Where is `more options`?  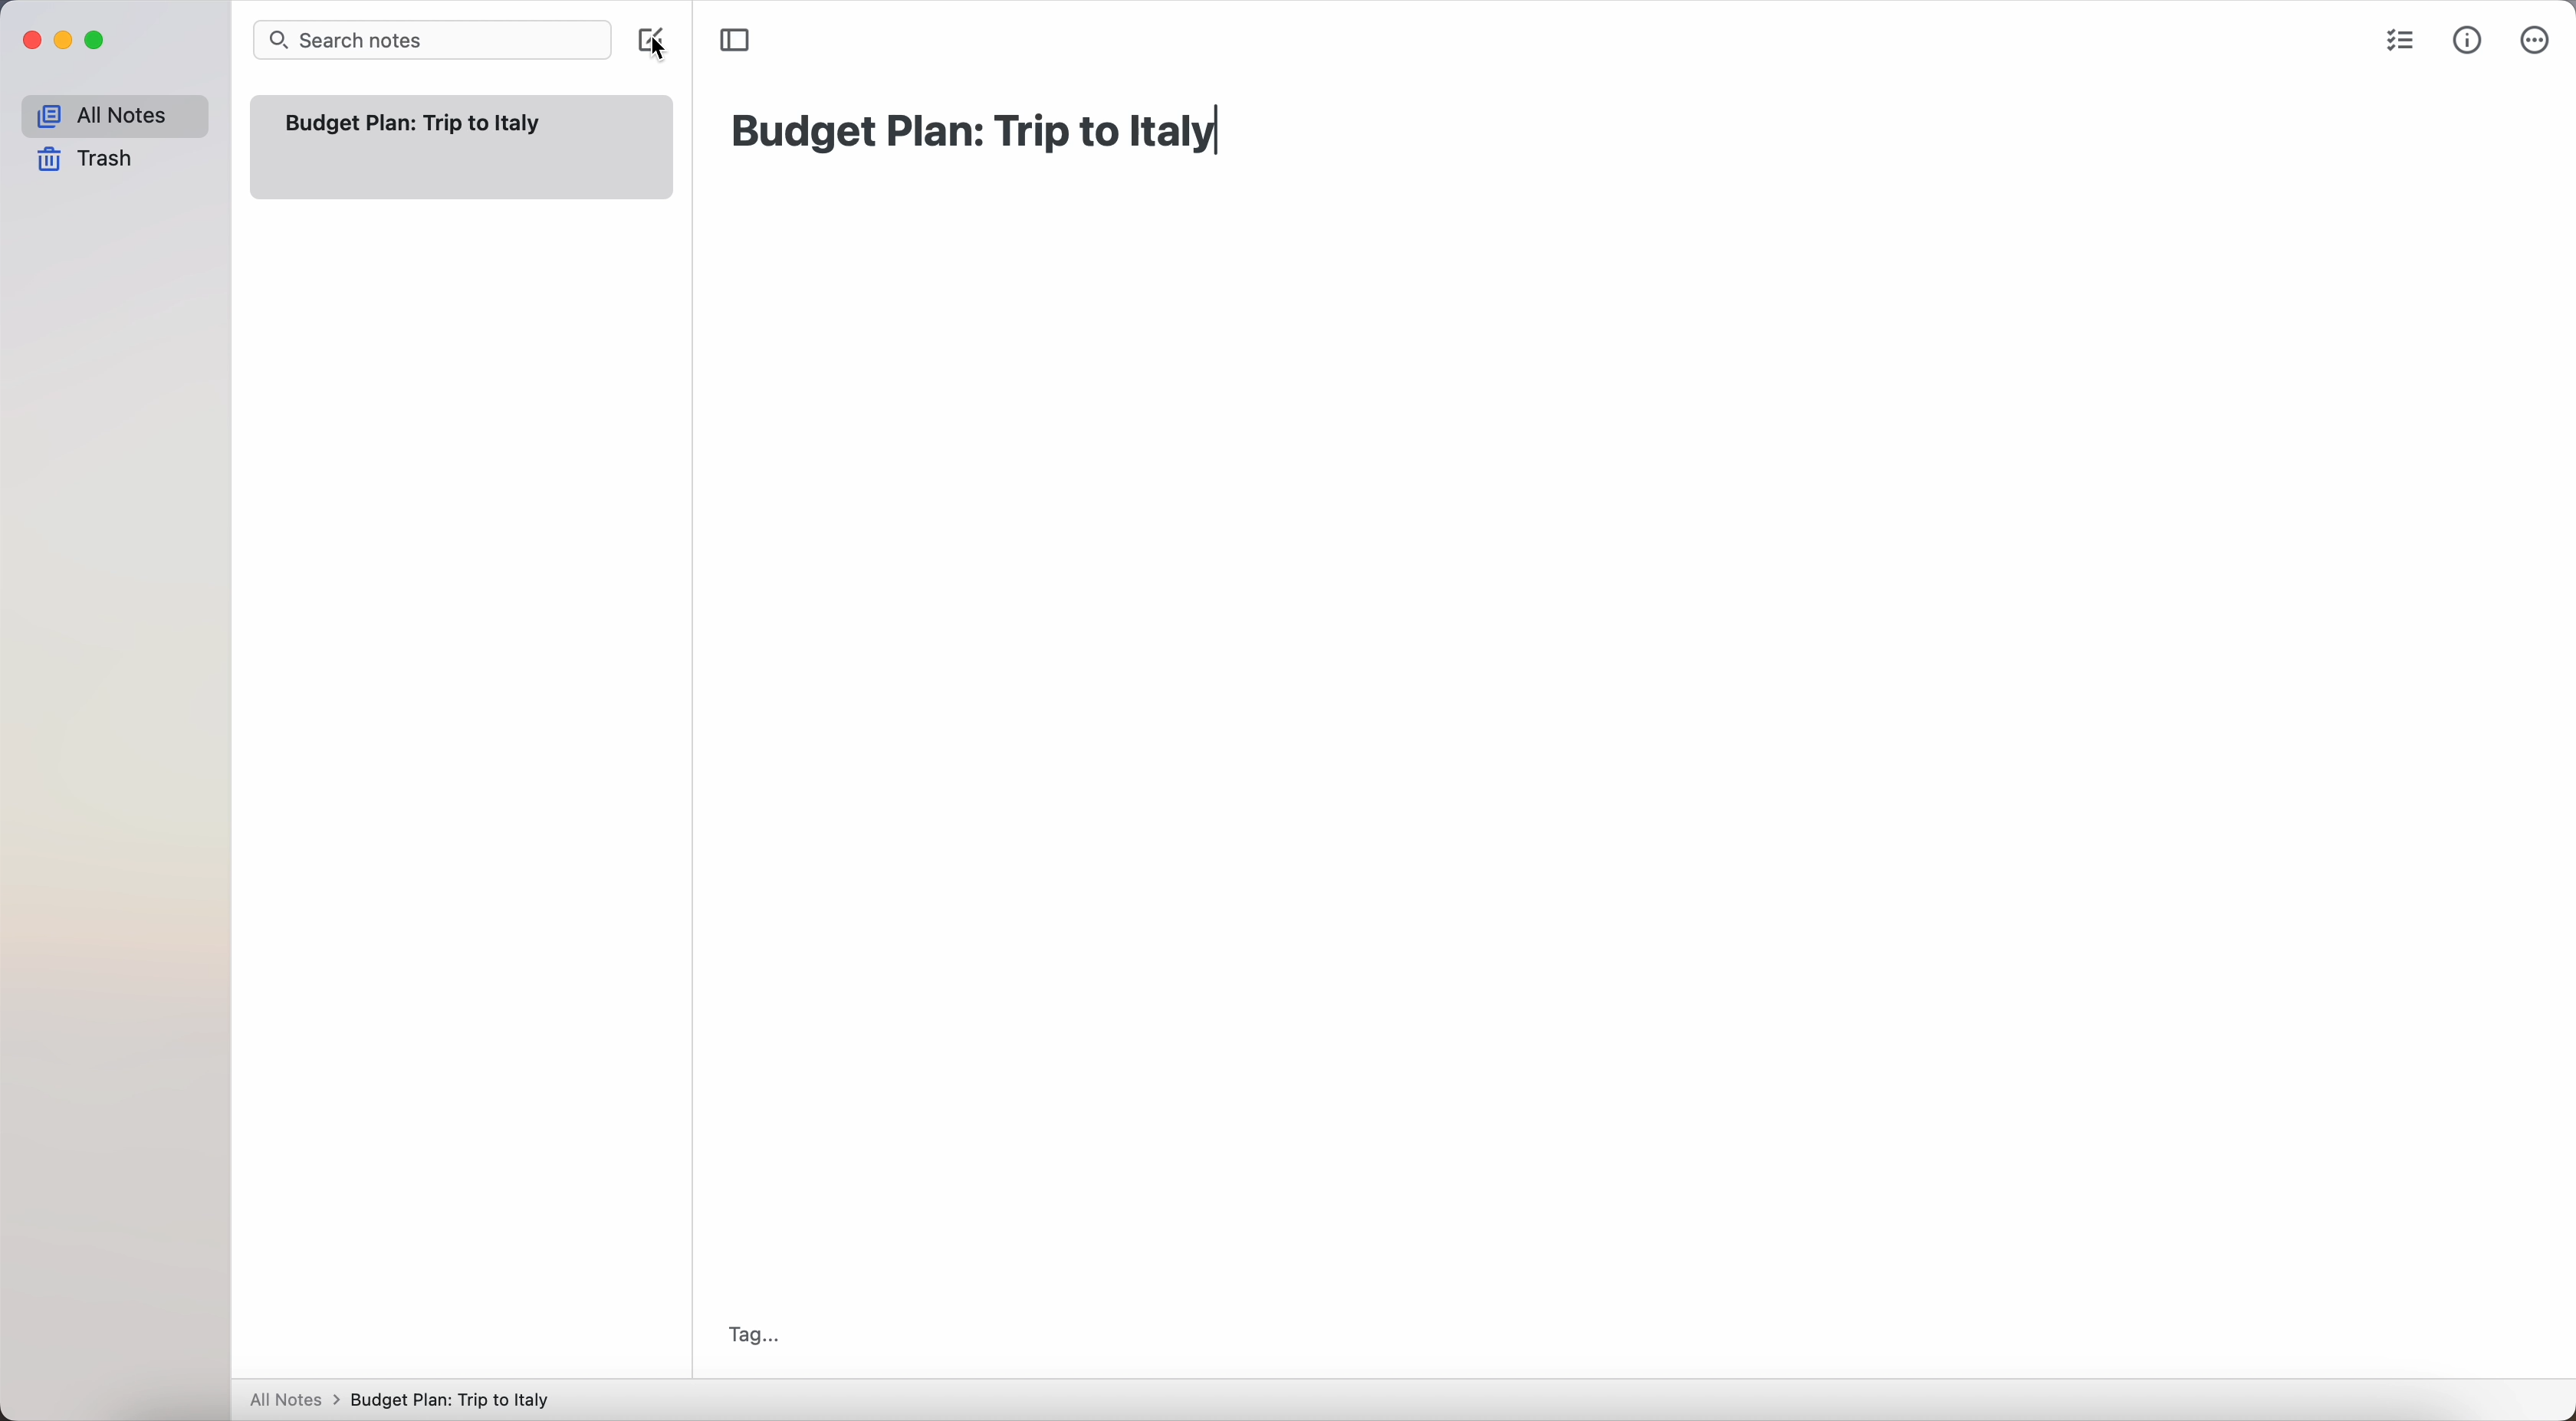
more options is located at coordinates (2536, 40).